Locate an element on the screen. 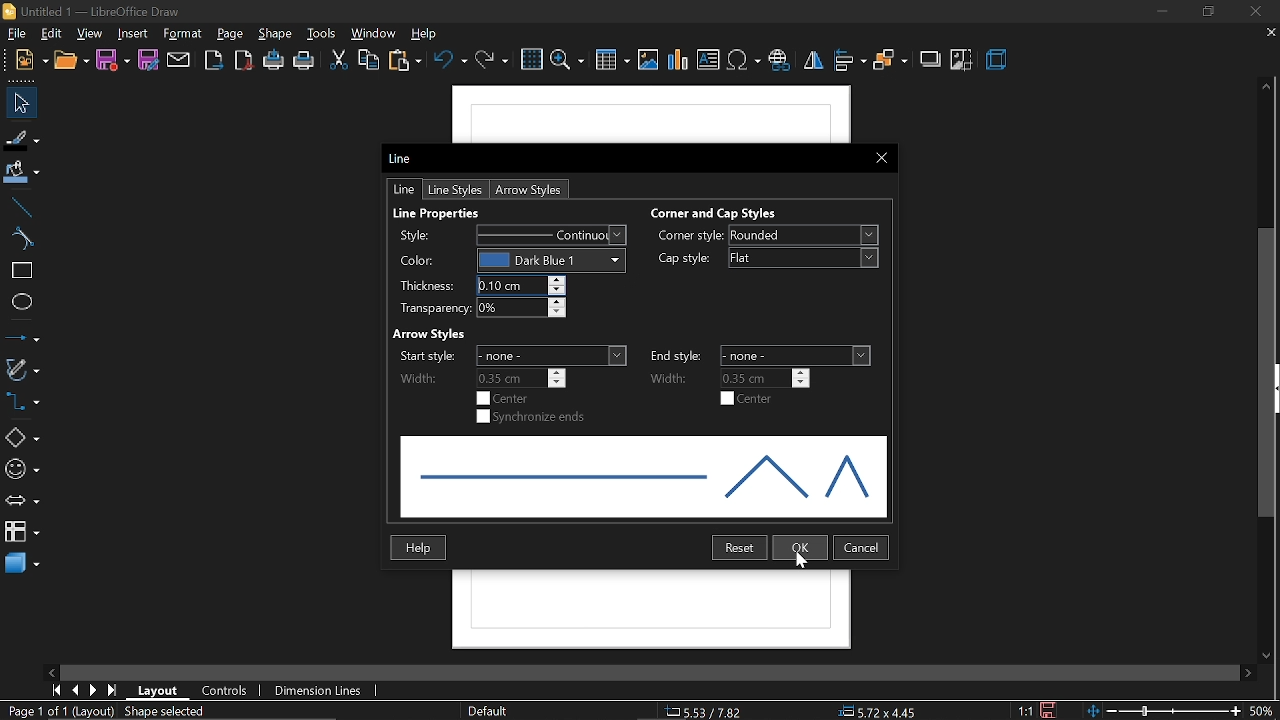 The height and width of the screenshot is (720, 1280). Comer style: is located at coordinates (691, 237).